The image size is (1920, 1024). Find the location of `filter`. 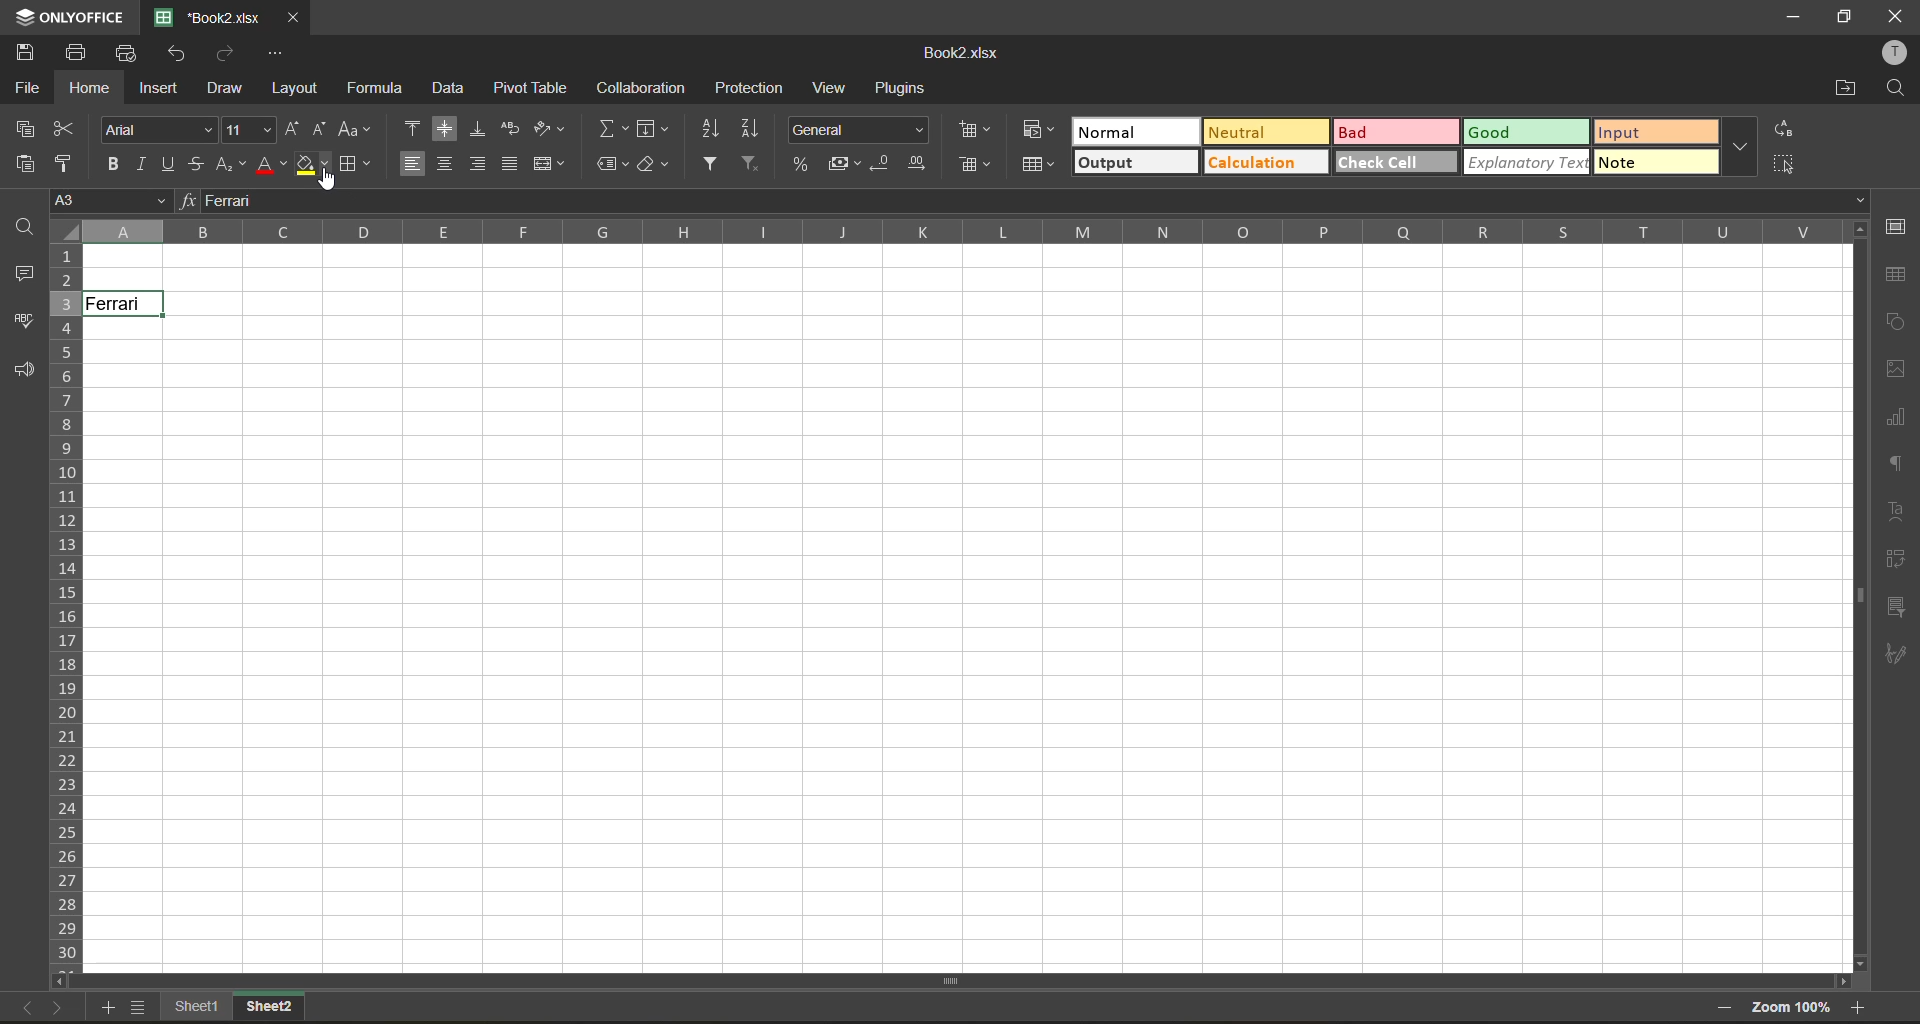

filter is located at coordinates (713, 164).